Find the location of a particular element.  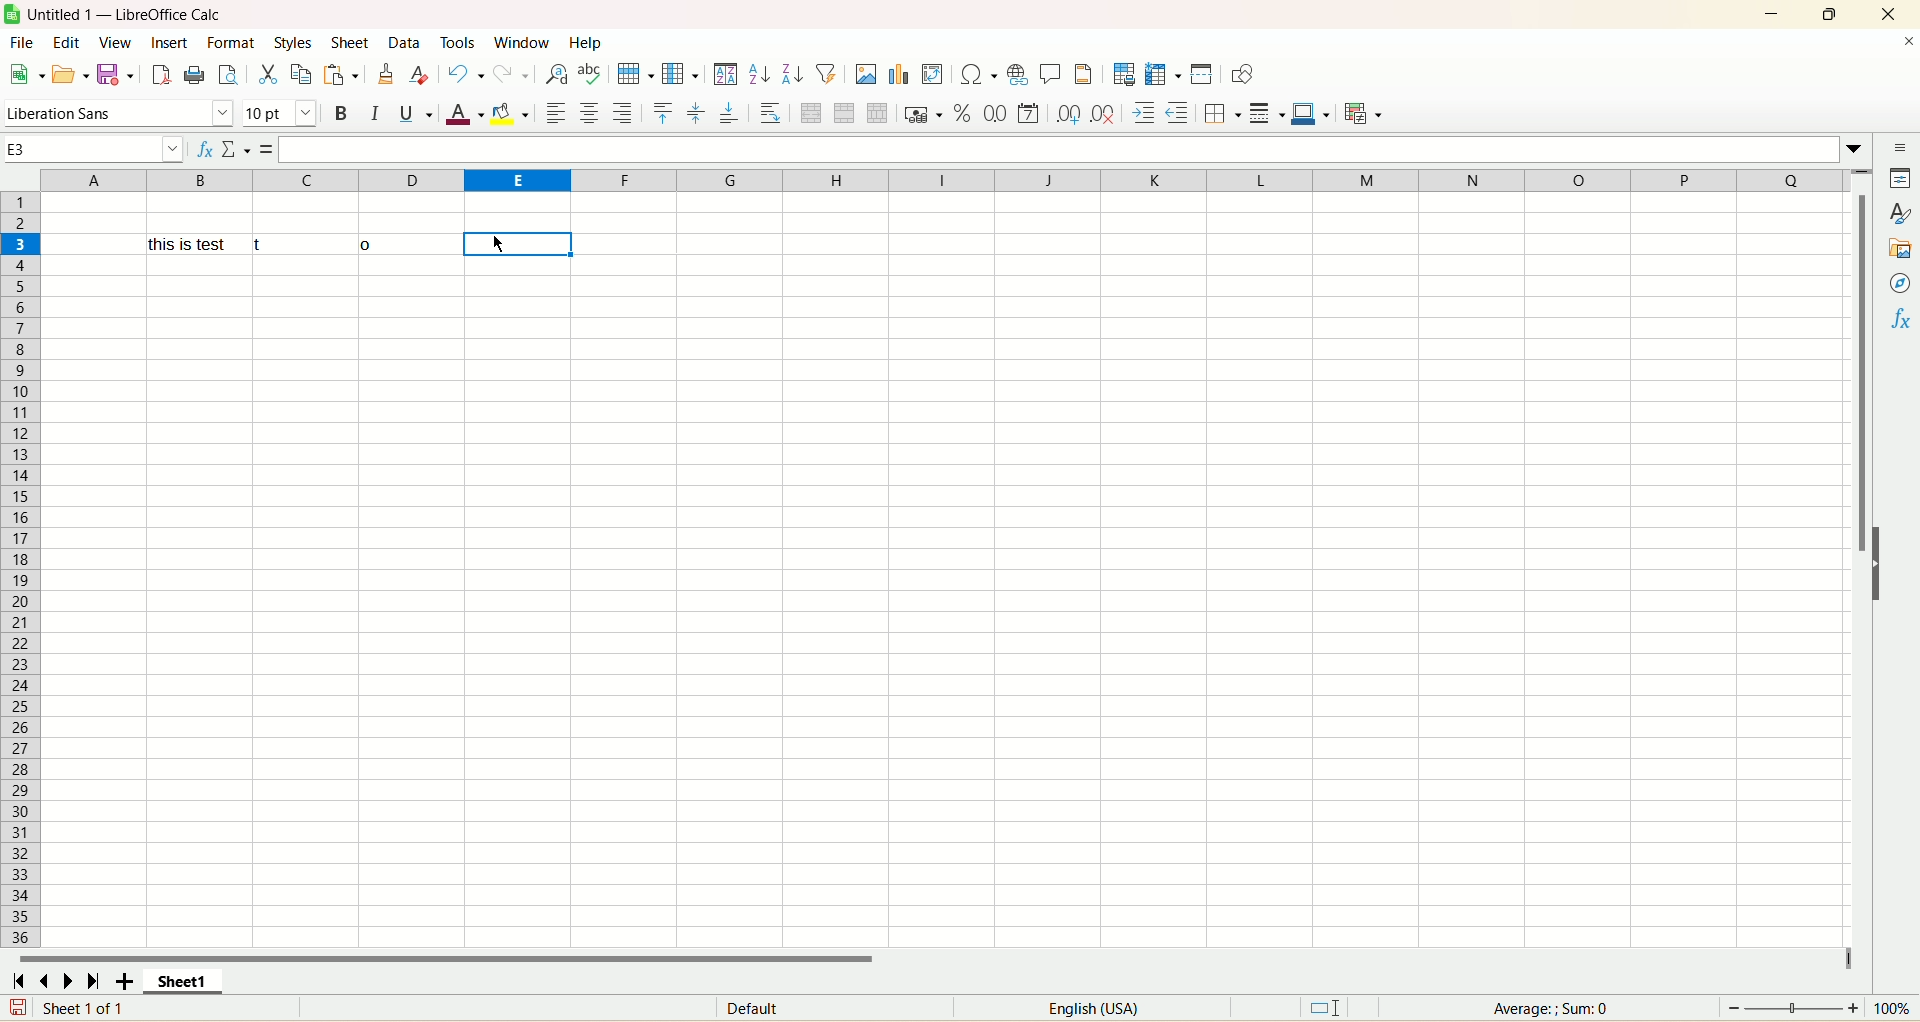

save is located at coordinates (112, 72).